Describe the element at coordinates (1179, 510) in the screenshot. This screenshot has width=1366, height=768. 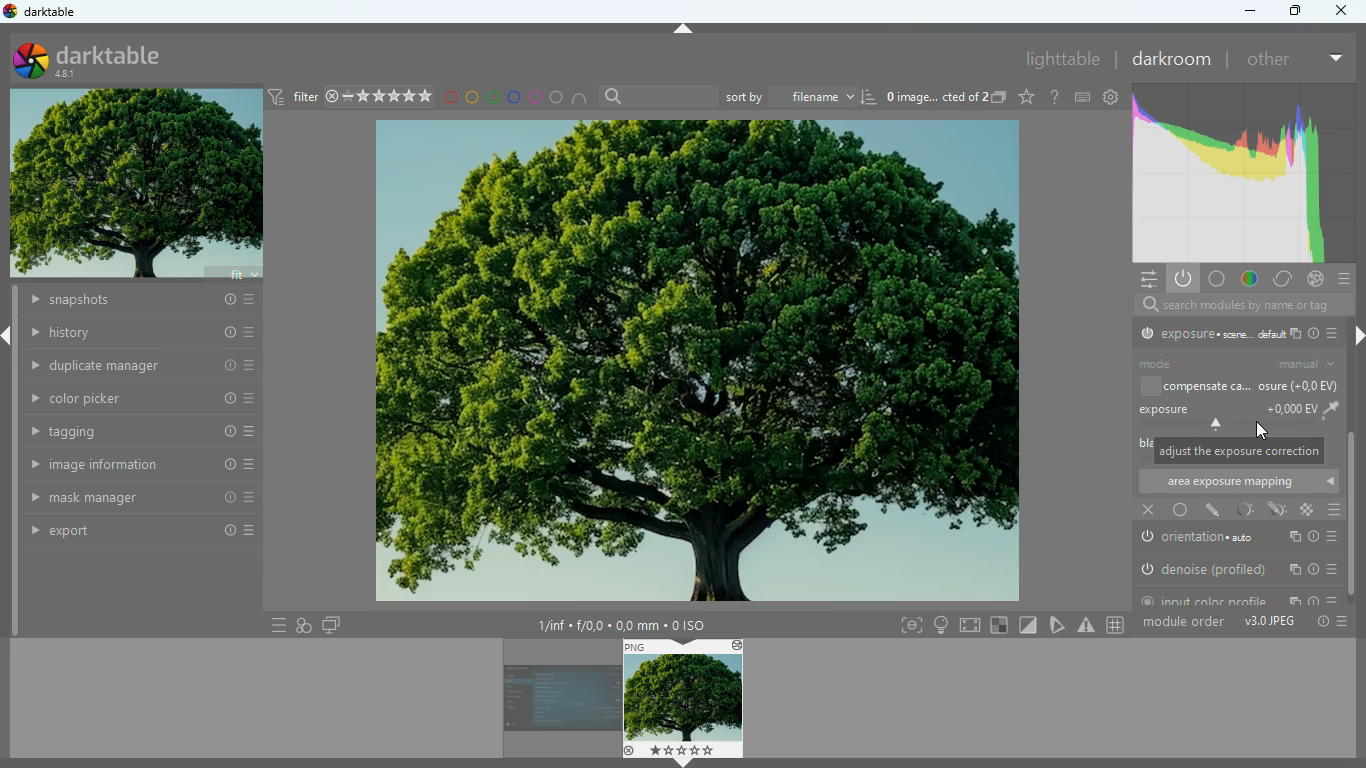
I see `base` at that location.